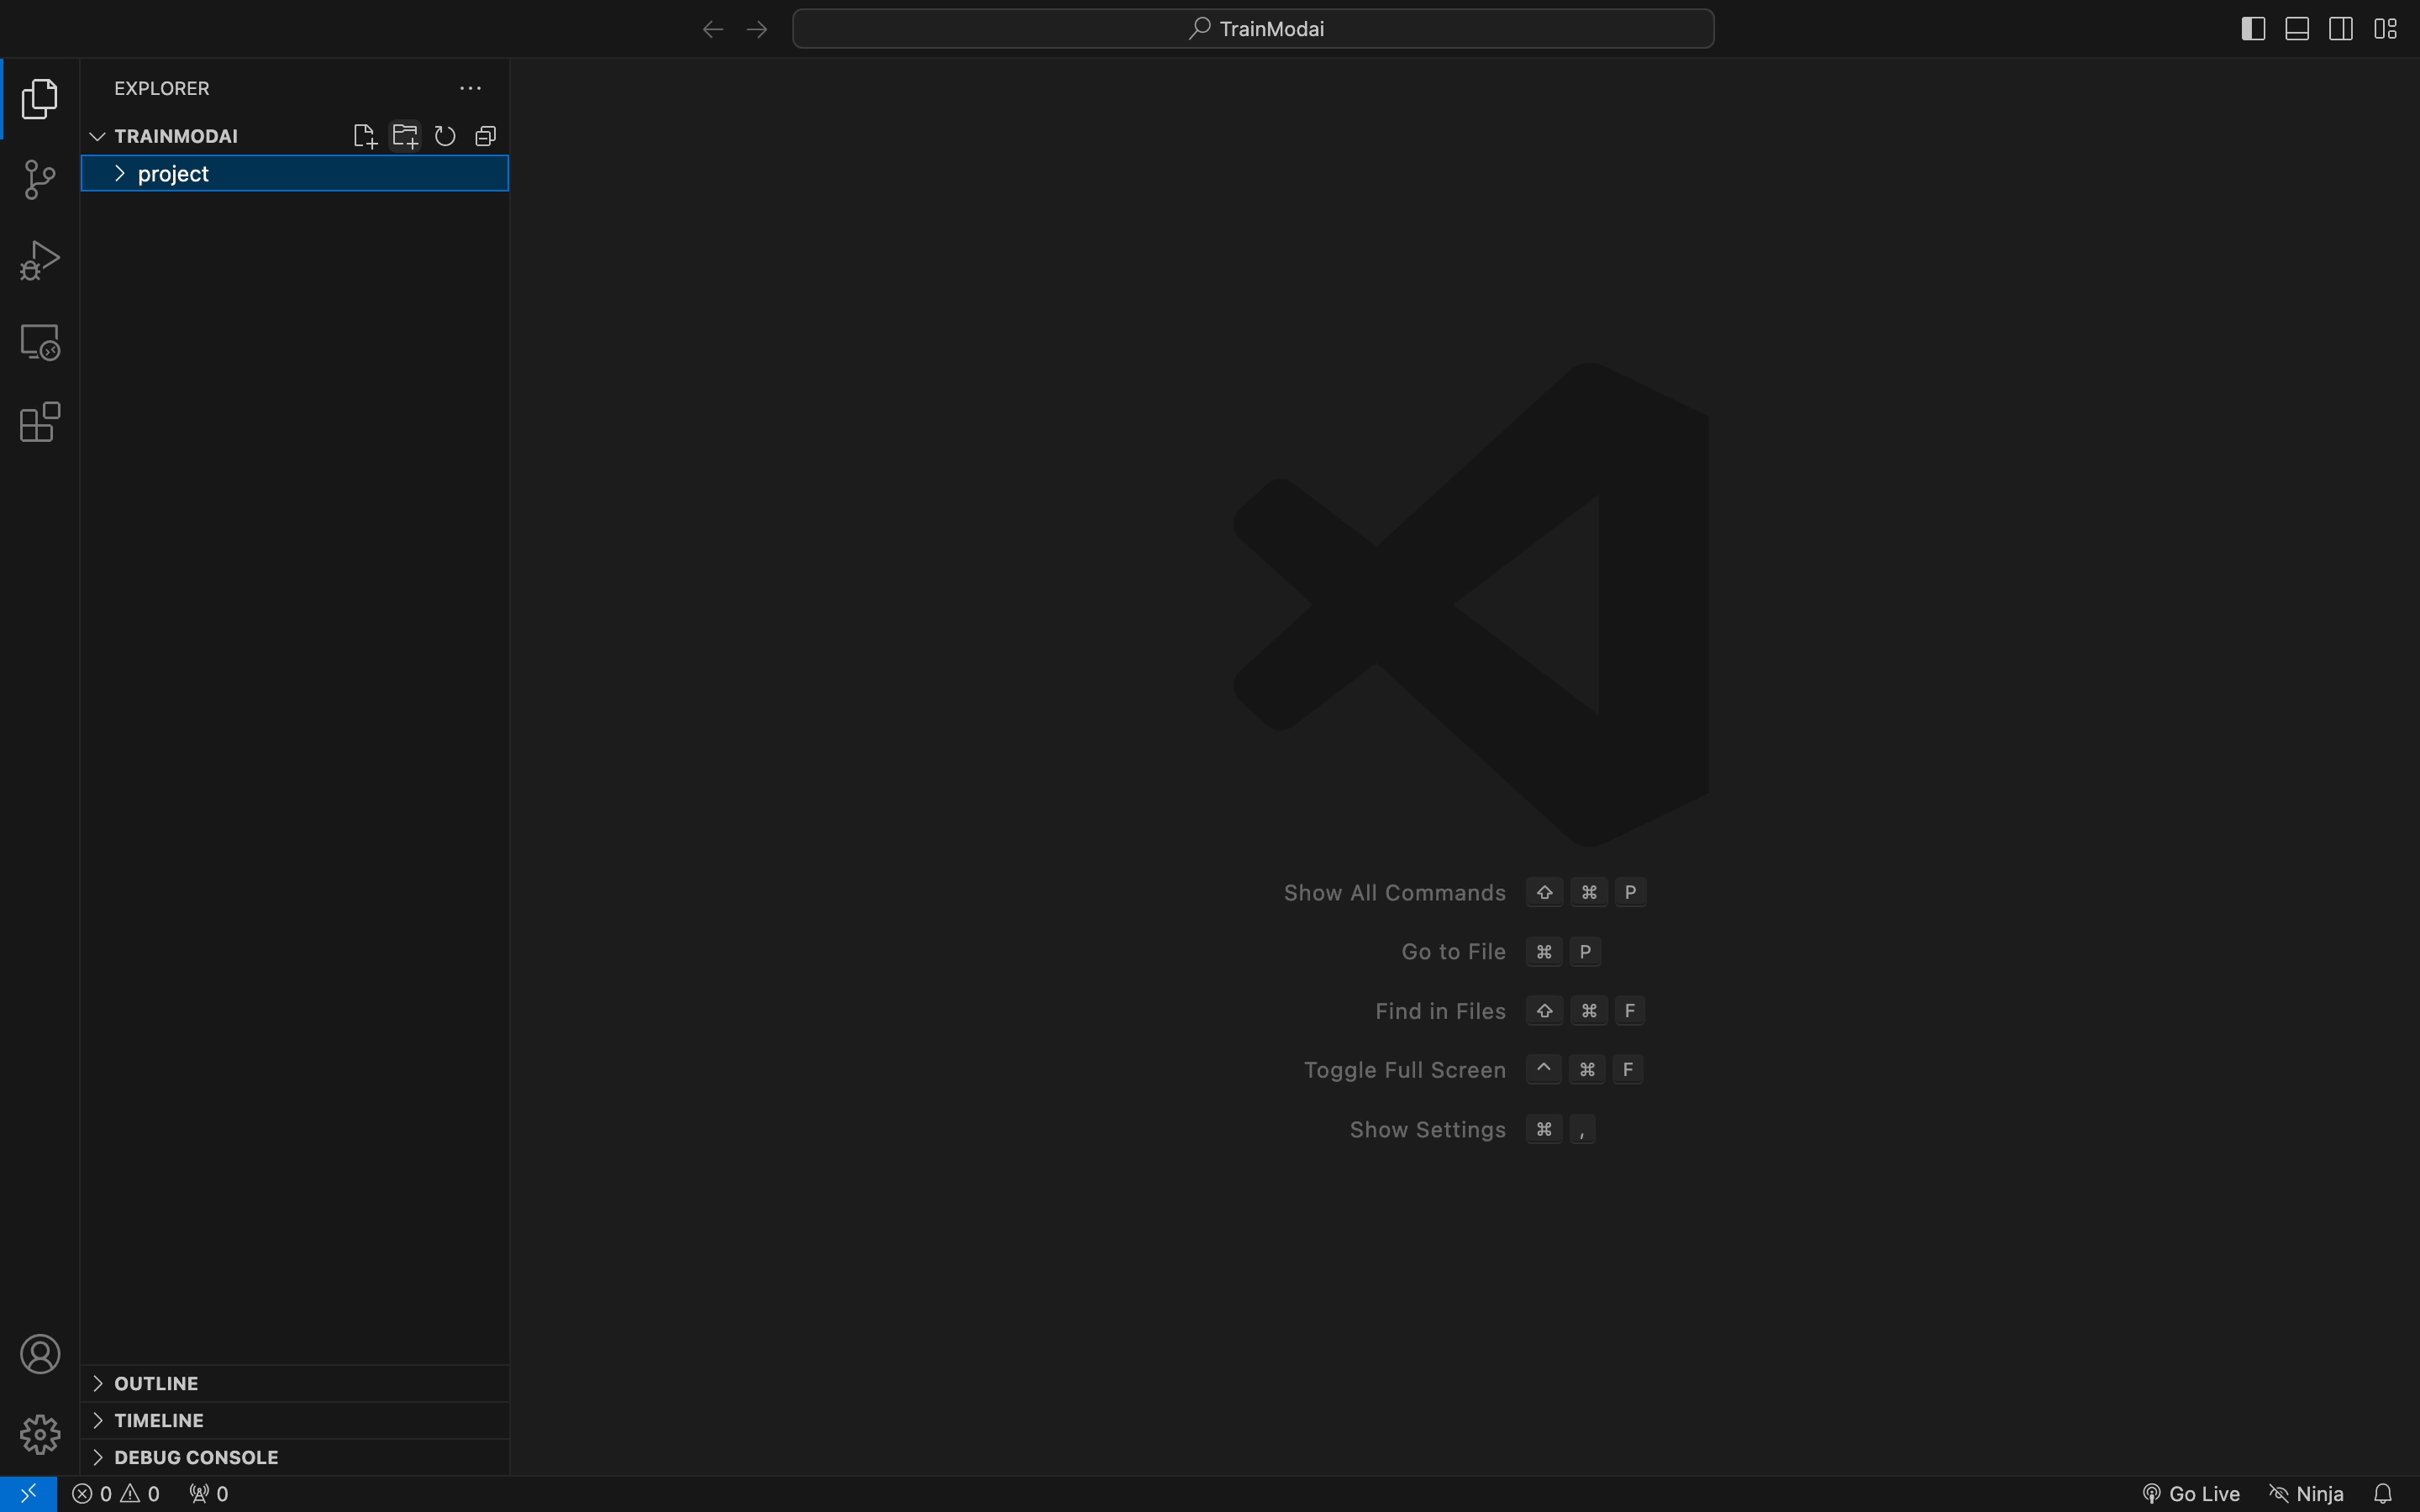 The image size is (2420, 1512). Describe the element at coordinates (38, 259) in the screenshot. I see `debug` at that location.